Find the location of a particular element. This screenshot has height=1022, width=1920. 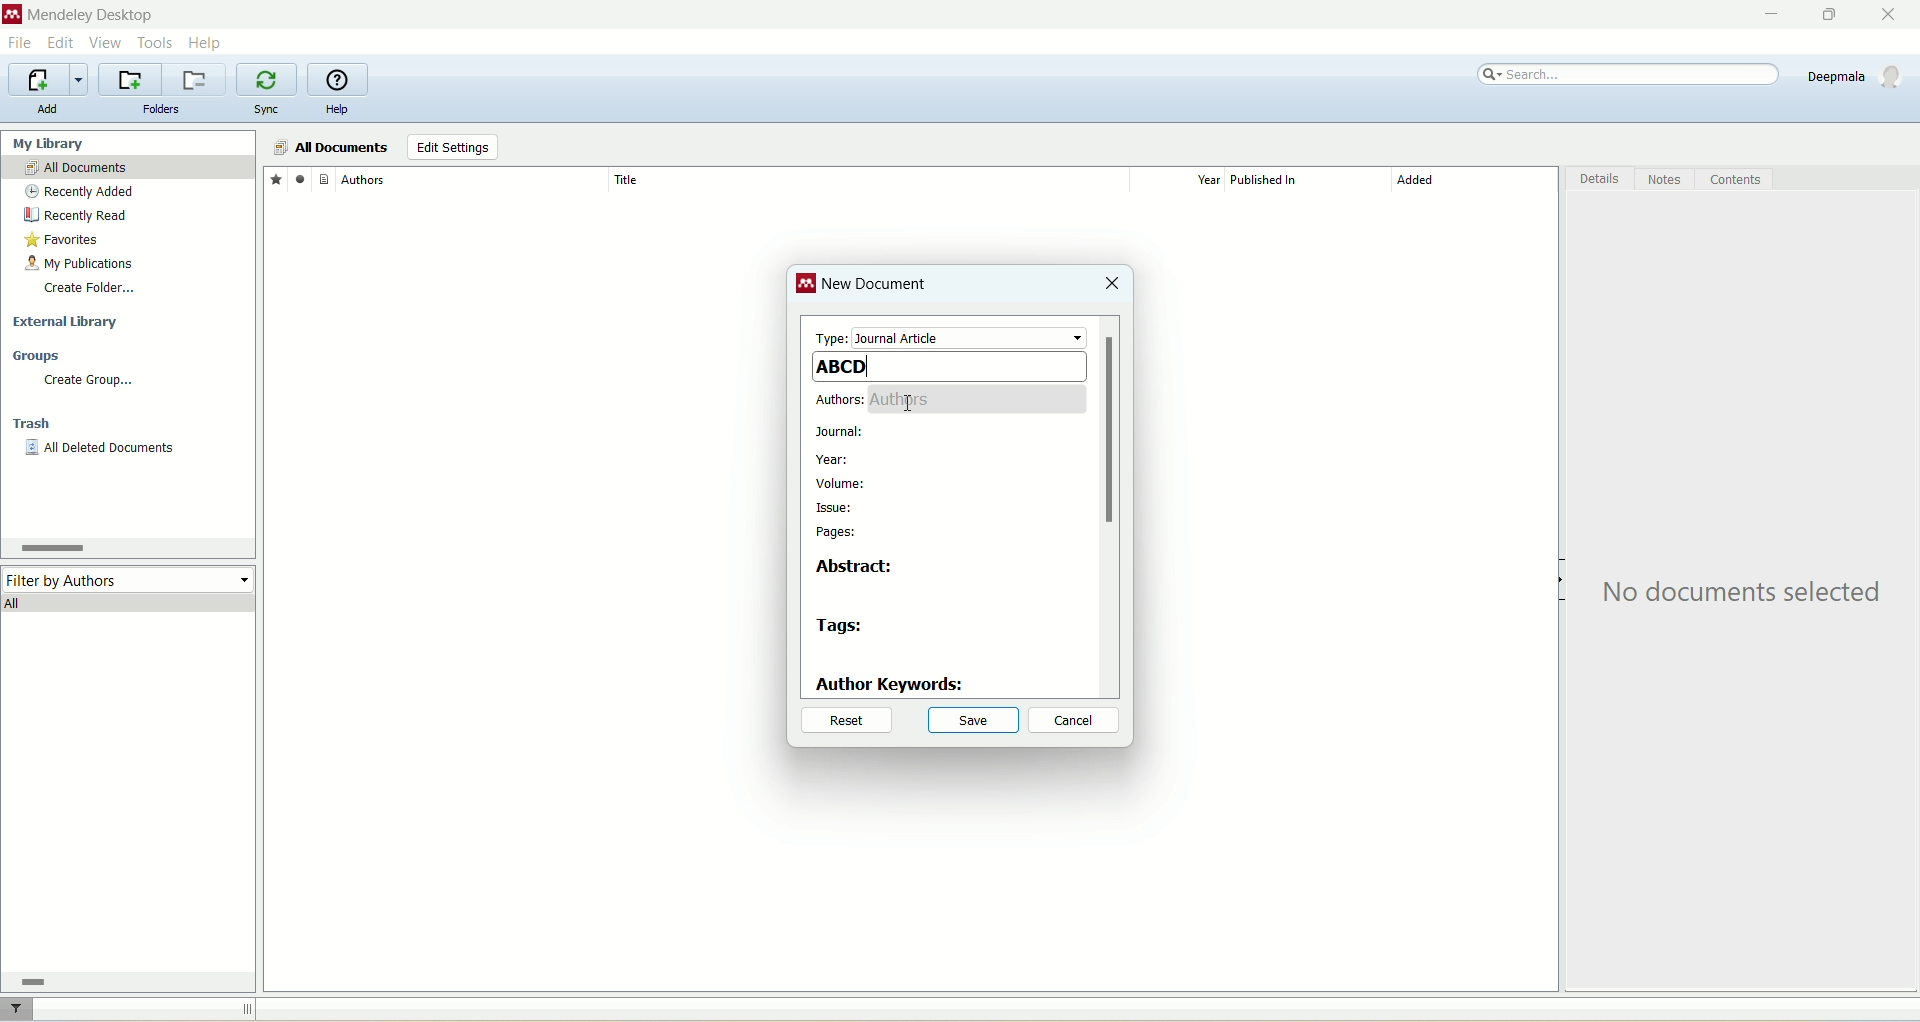

all documents is located at coordinates (330, 148).